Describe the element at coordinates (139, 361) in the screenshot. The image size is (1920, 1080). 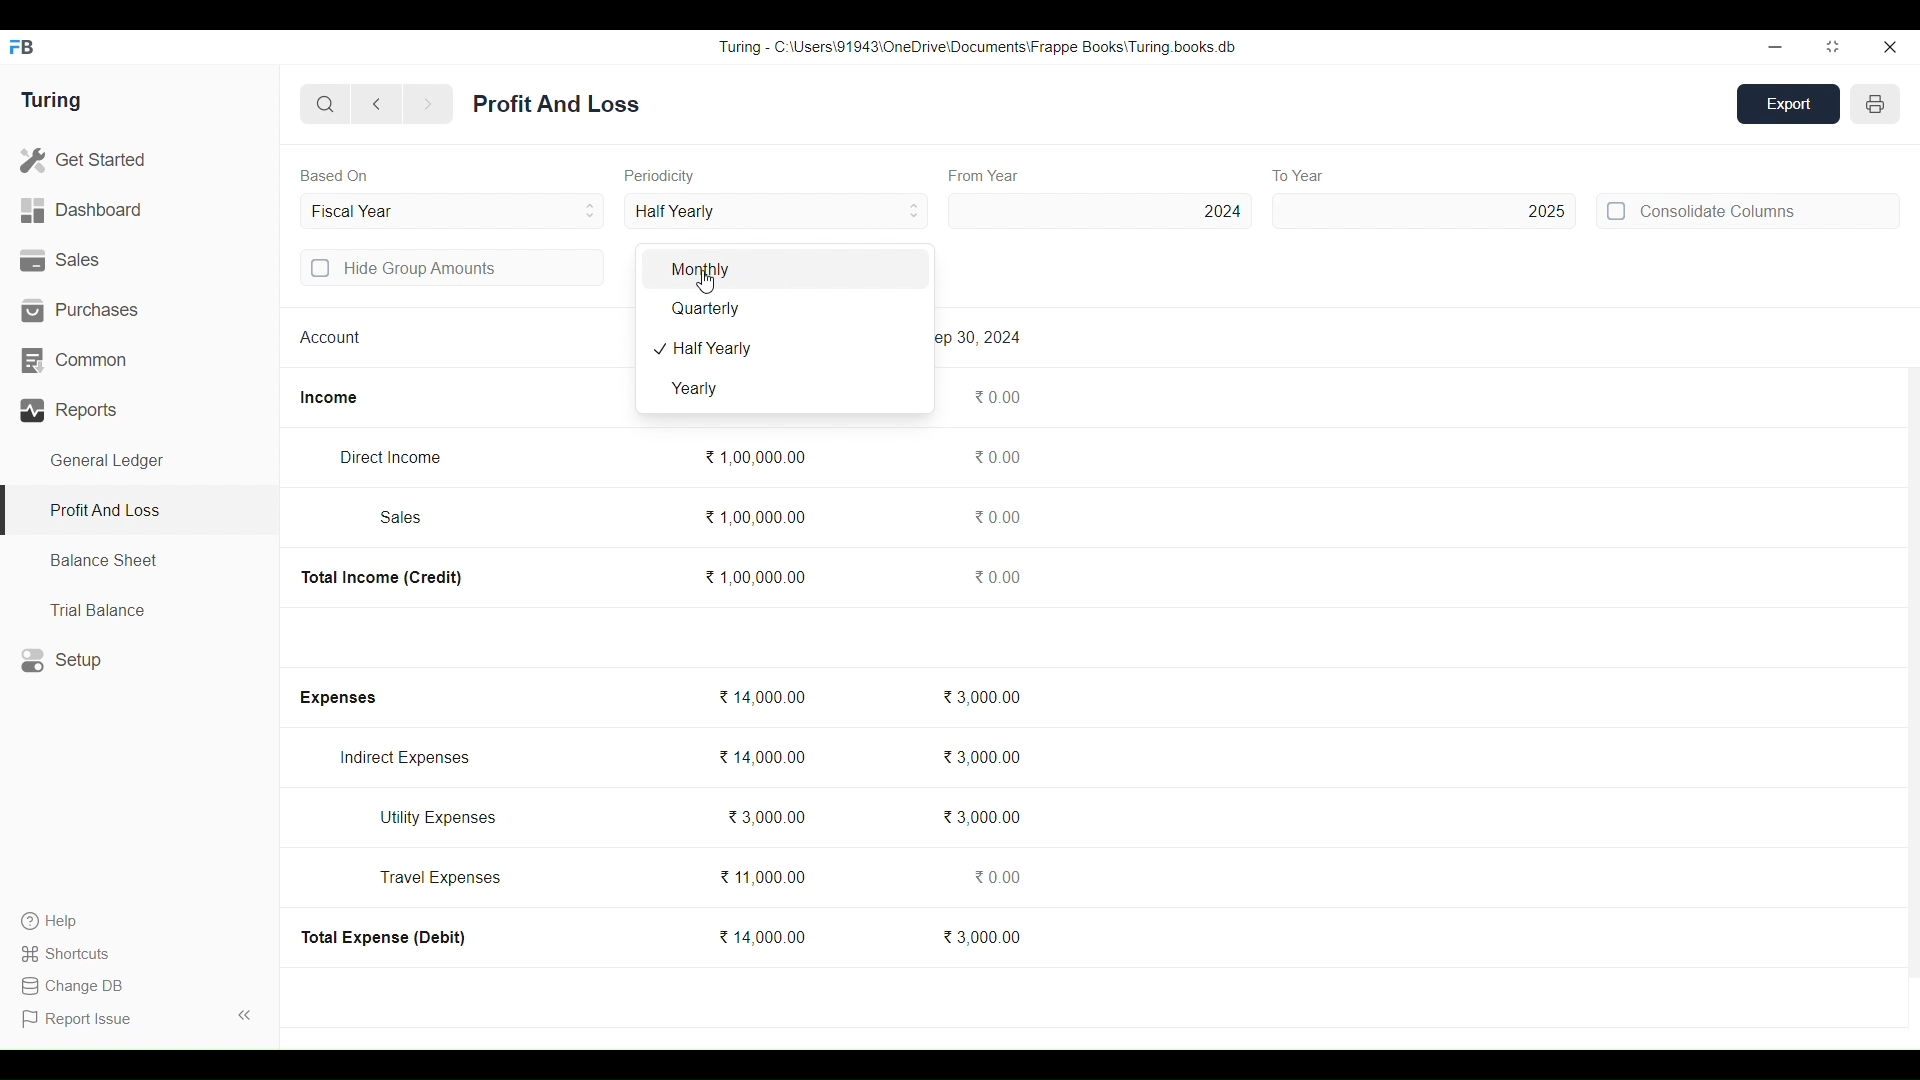
I see `Common` at that location.